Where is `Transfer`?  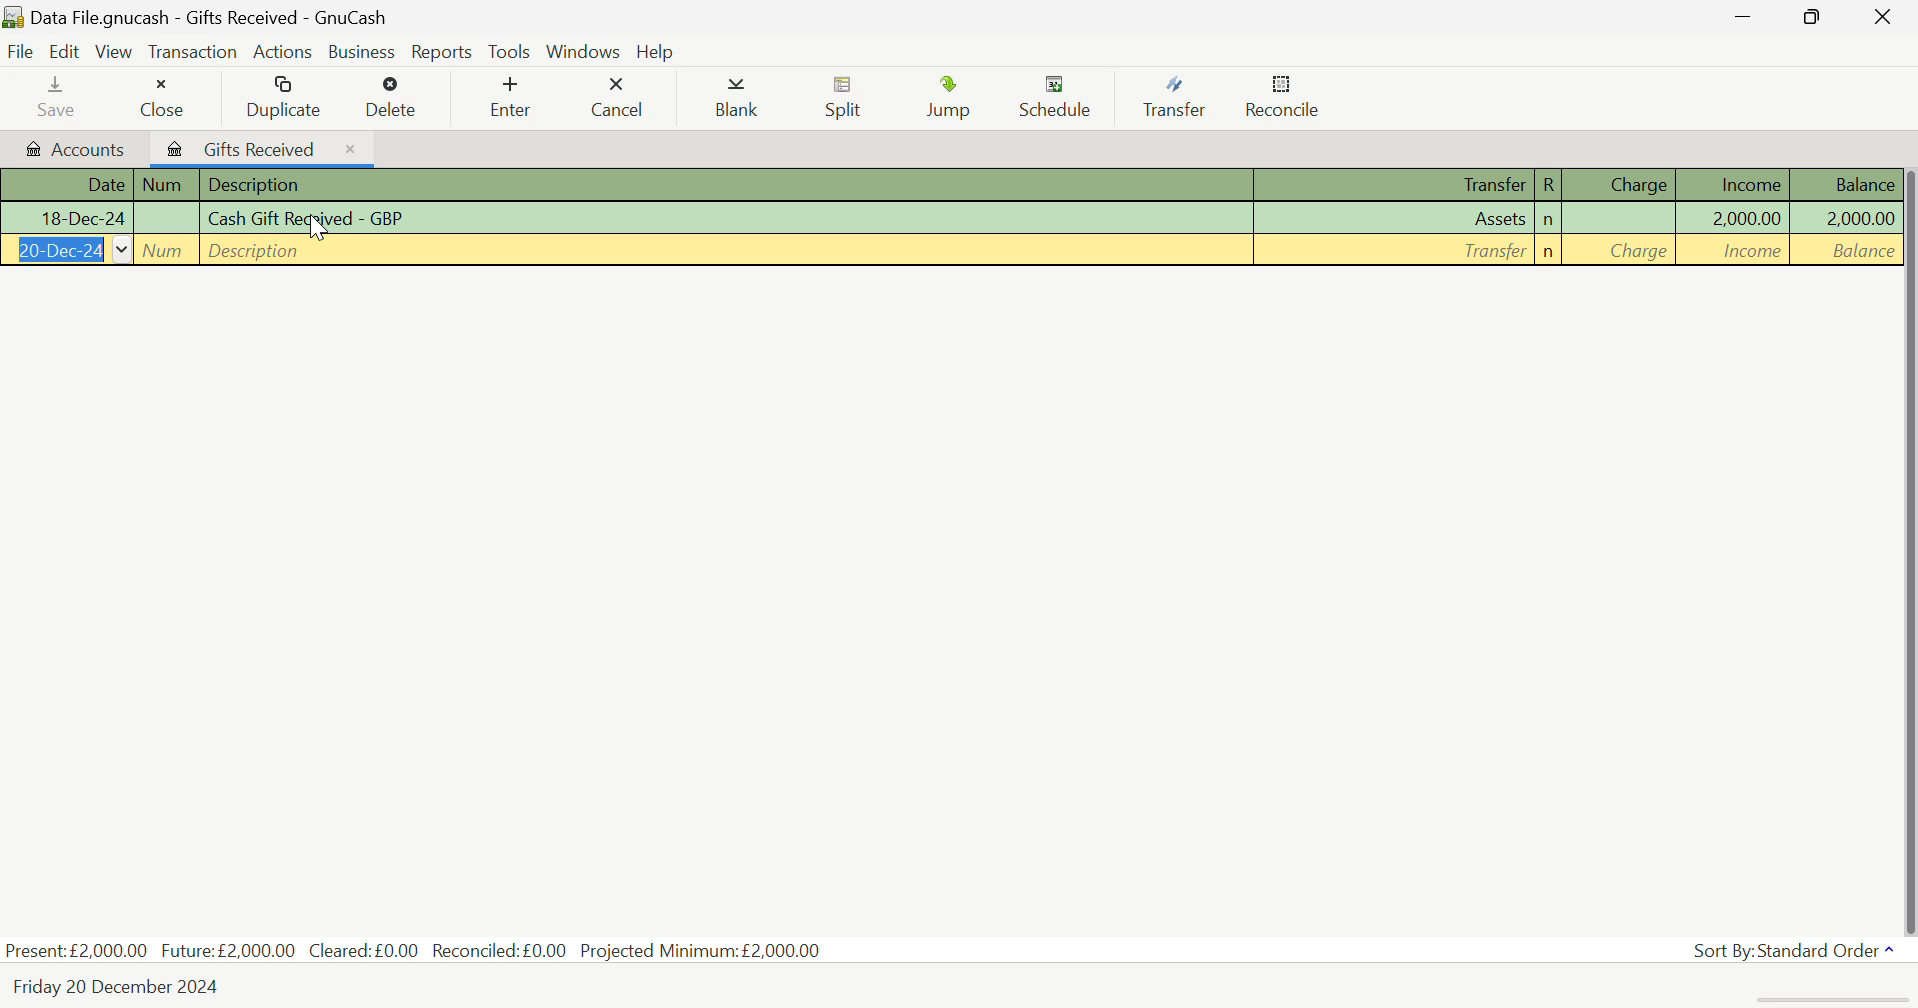
Transfer is located at coordinates (1397, 186).